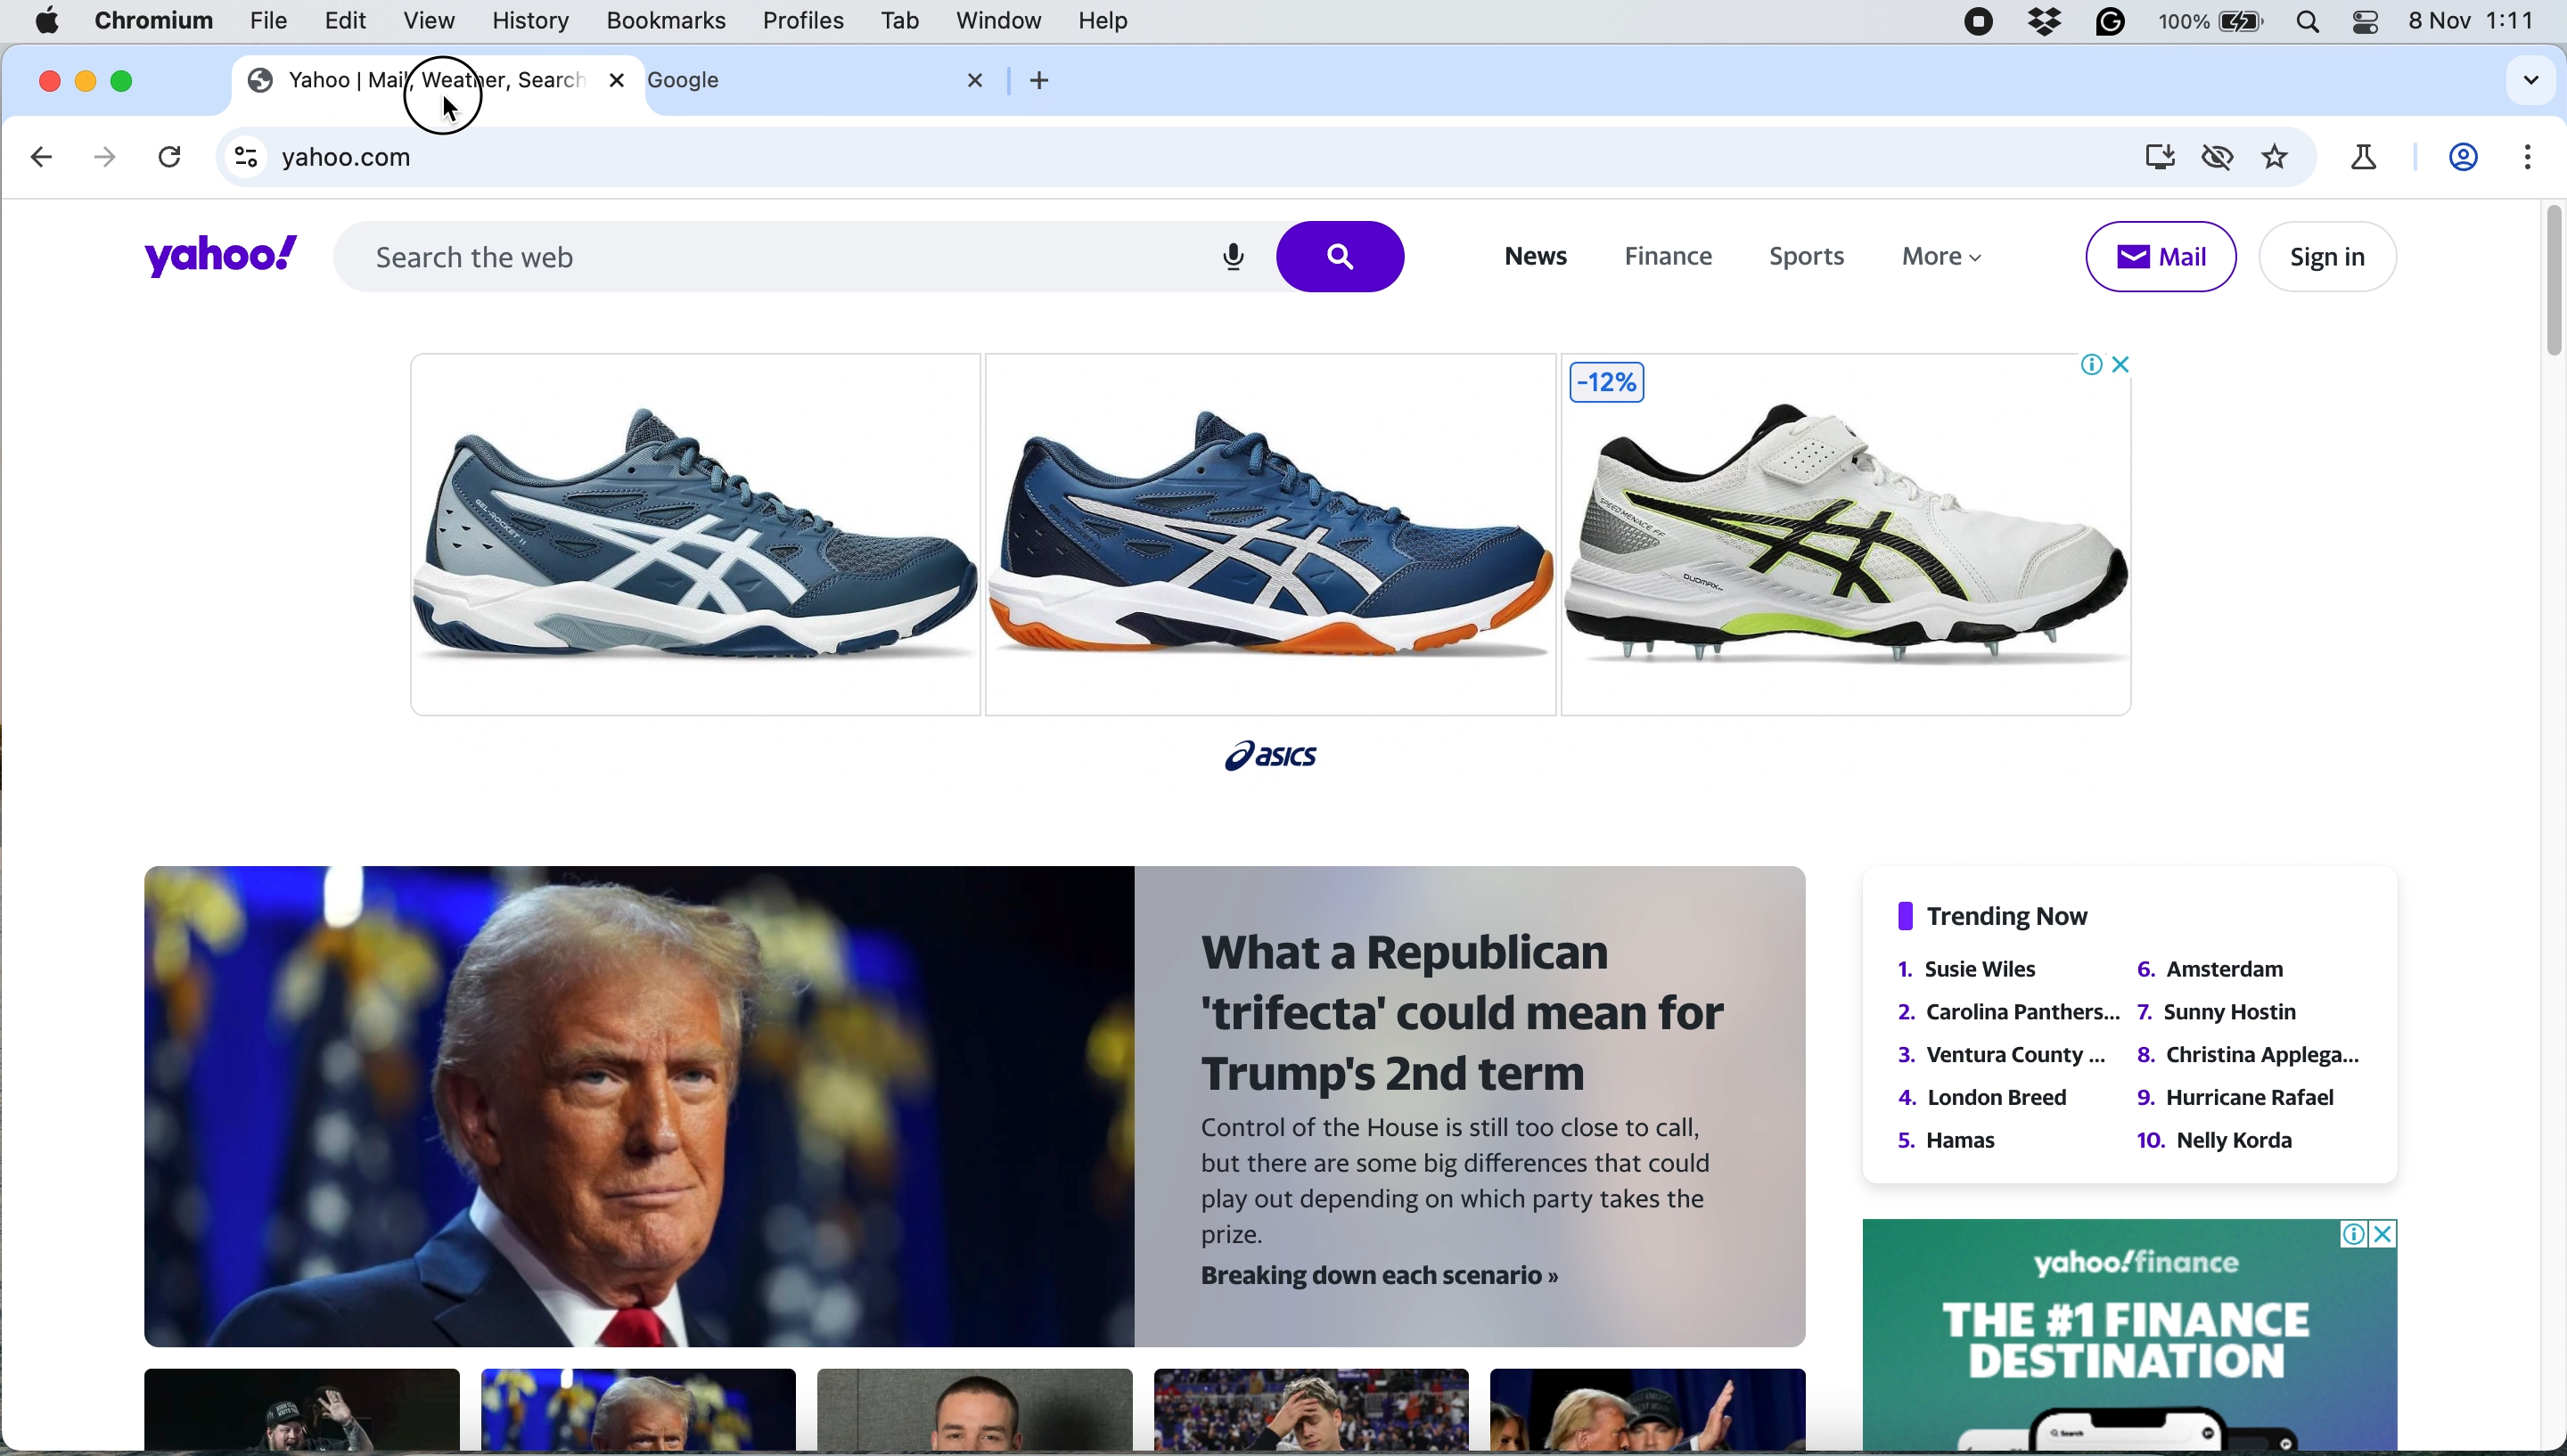 This screenshot has height=1456, width=2567. What do you see at coordinates (269, 27) in the screenshot?
I see `file` at bounding box center [269, 27].